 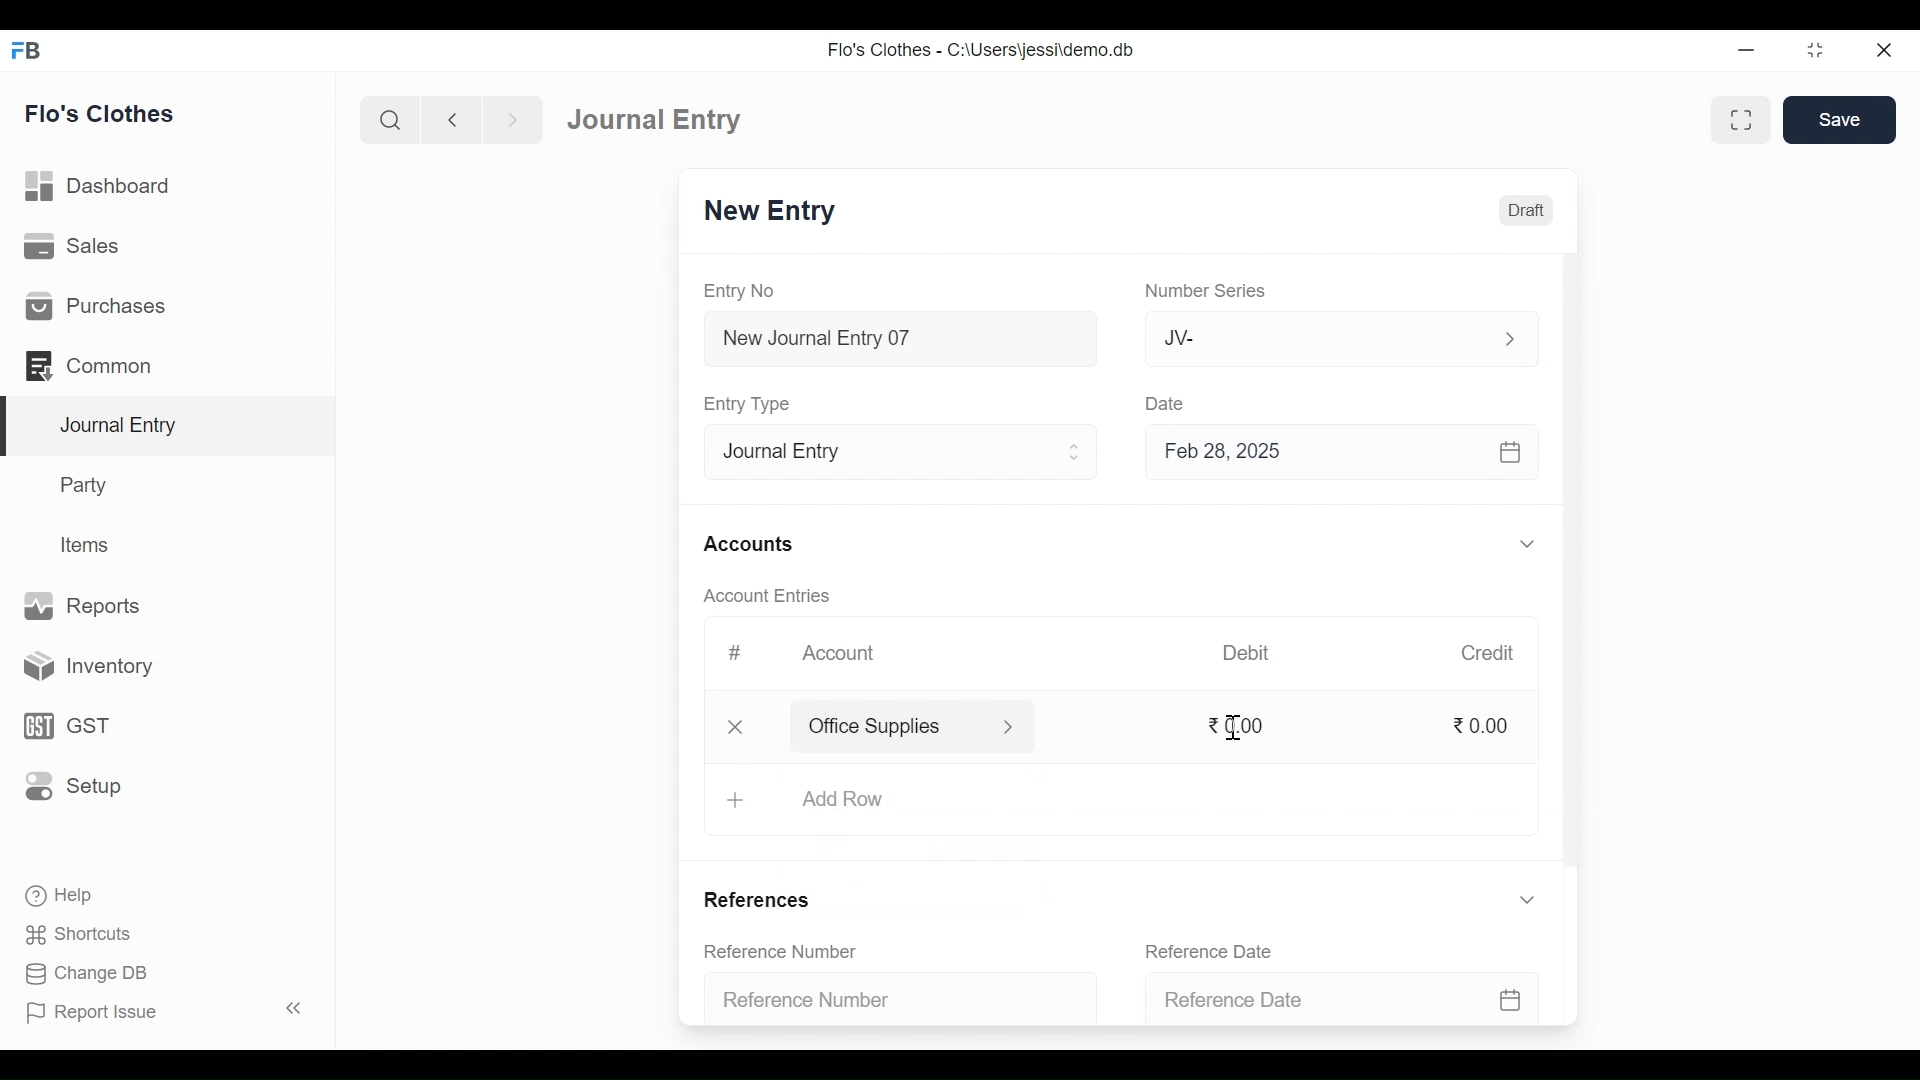 What do you see at coordinates (57, 893) in the screenshot?
I see `Help` at bounding box center [57, 893].